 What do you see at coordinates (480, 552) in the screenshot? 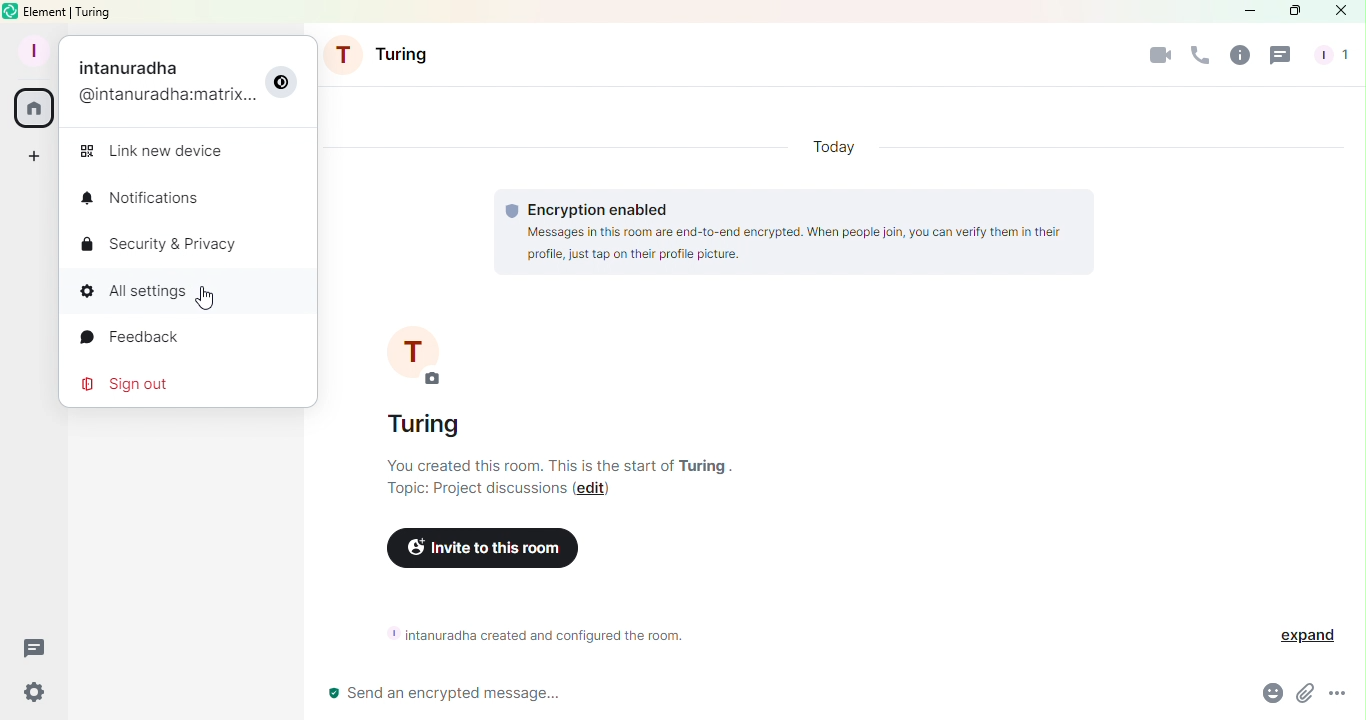
I see `Invite to this room` at bounding box center [480, 552].